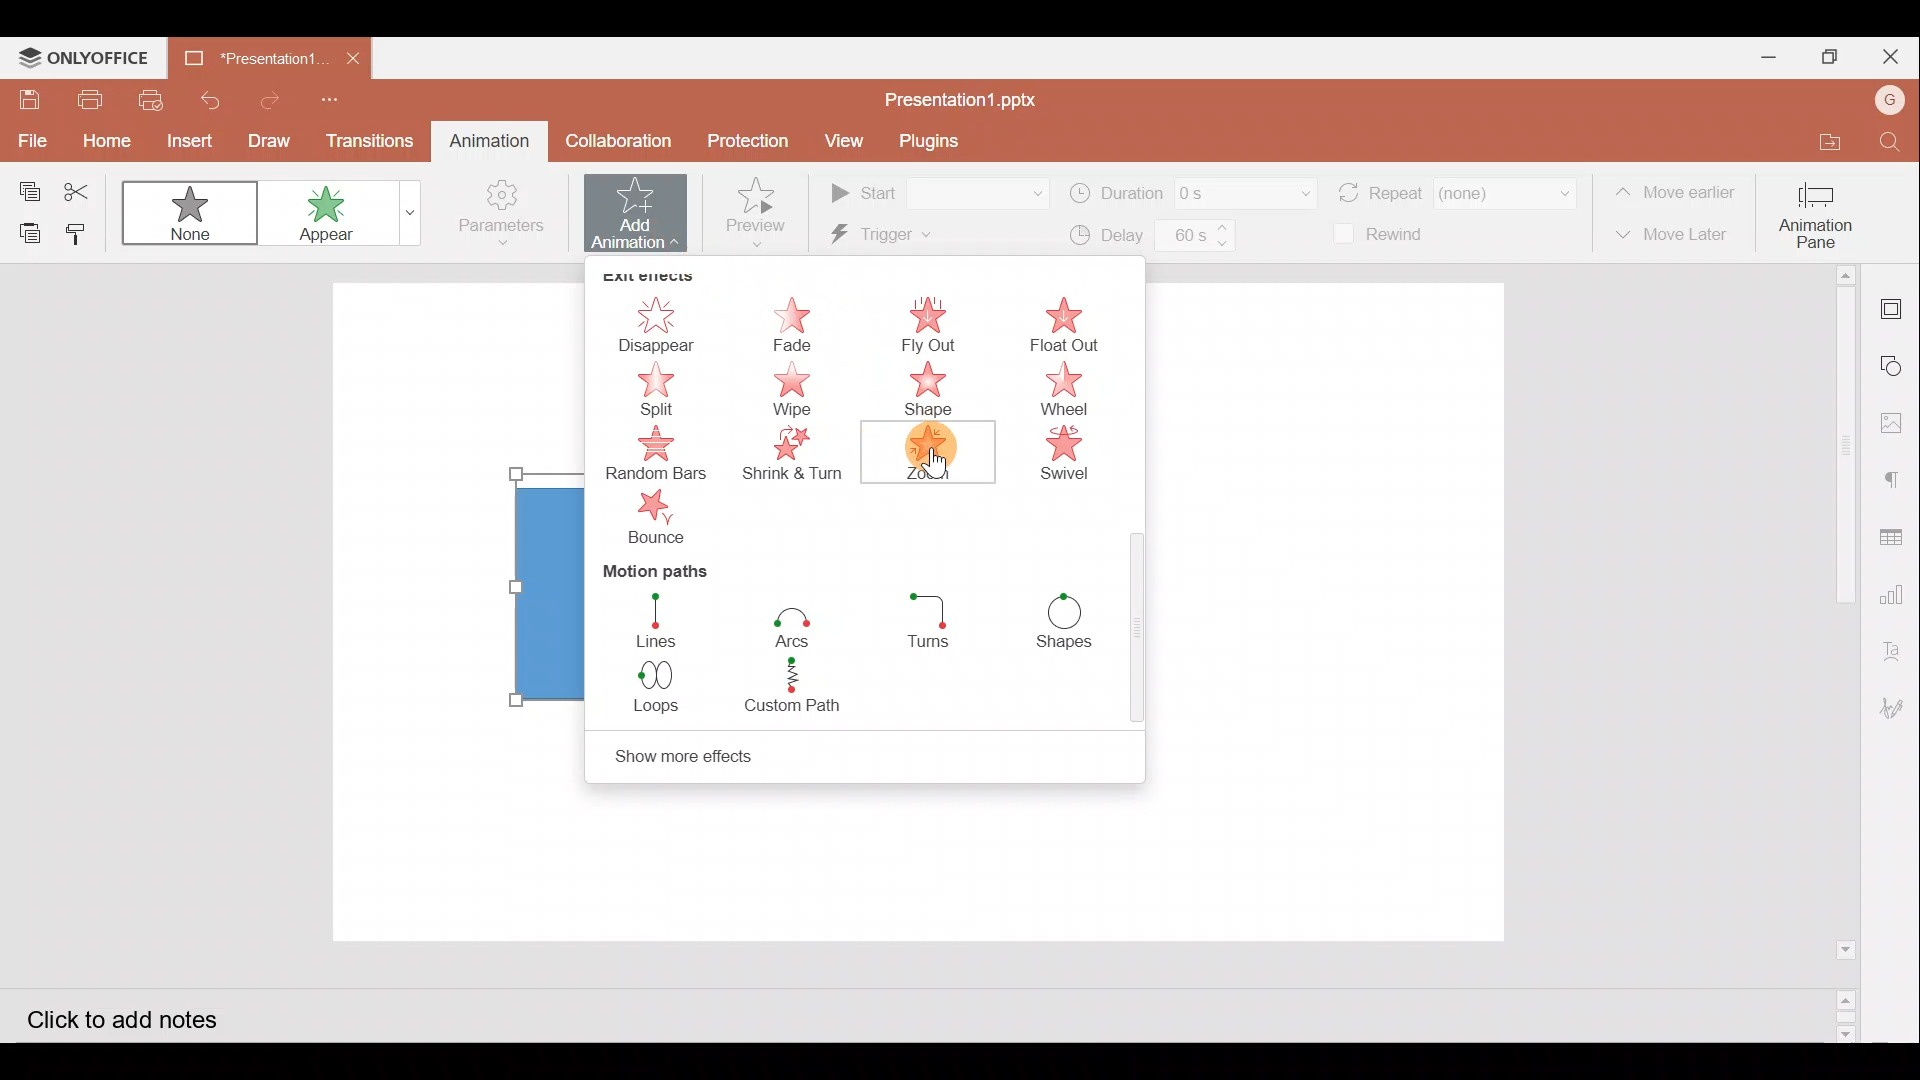  Describe the element at coordinates (798, 390) in the screenshot. I see `Wipe` at that location.